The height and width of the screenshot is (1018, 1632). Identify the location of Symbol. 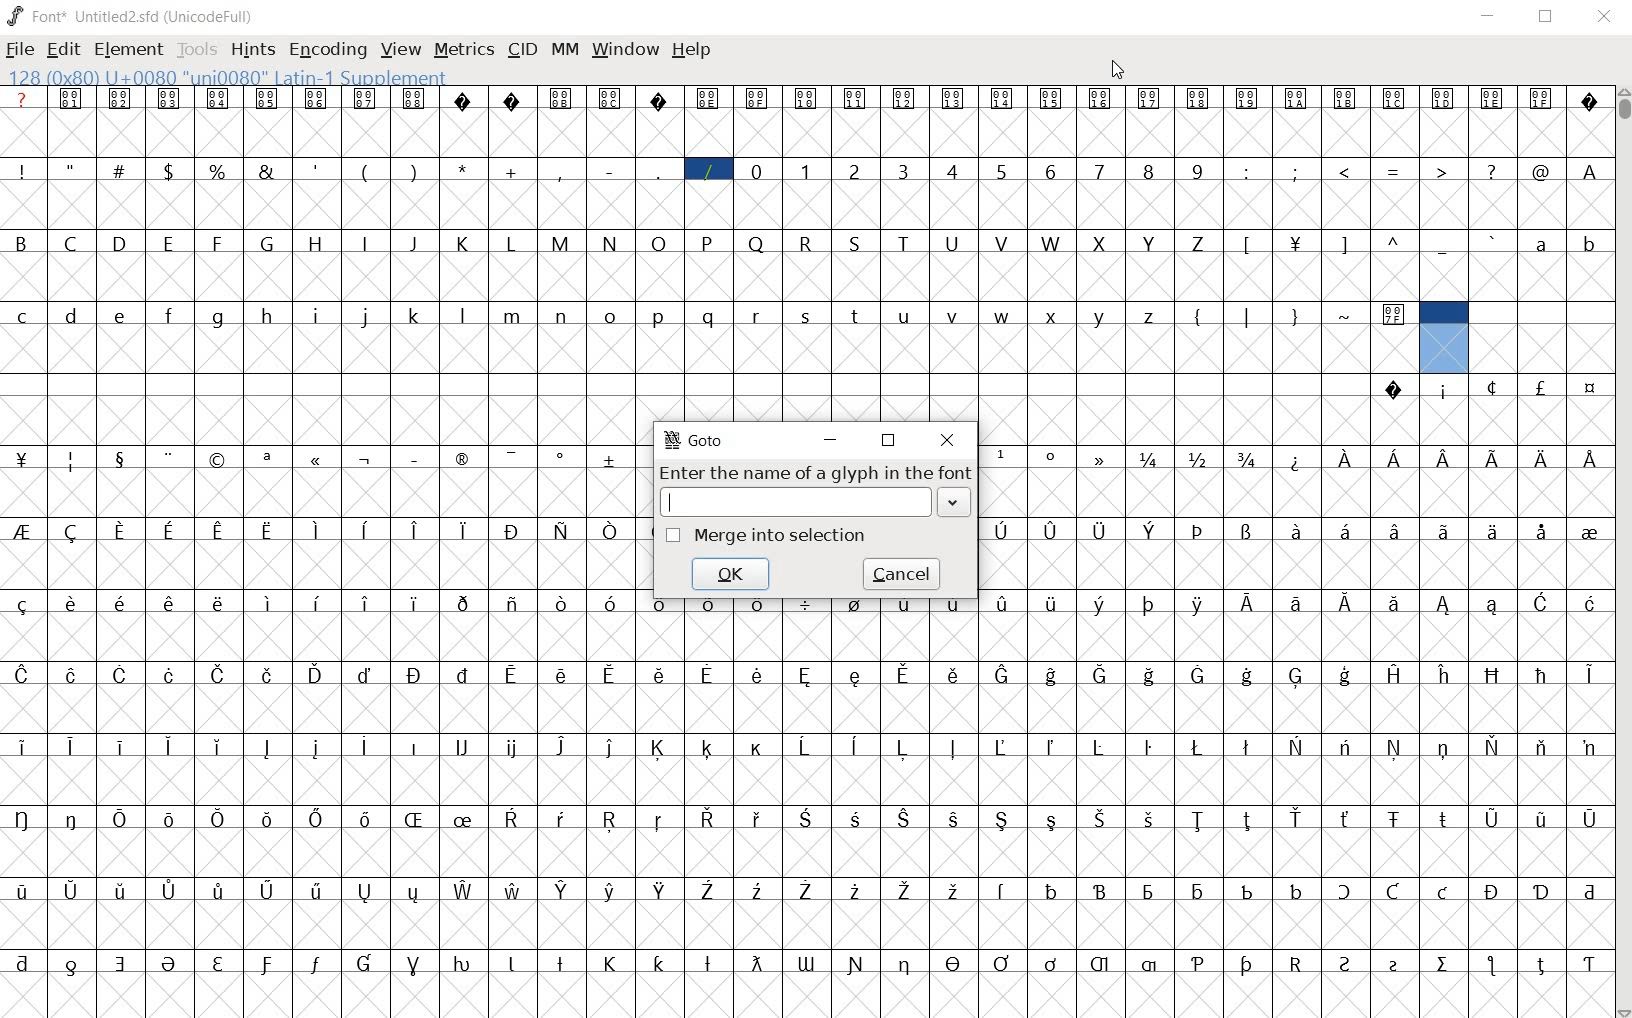
(1200, 532).